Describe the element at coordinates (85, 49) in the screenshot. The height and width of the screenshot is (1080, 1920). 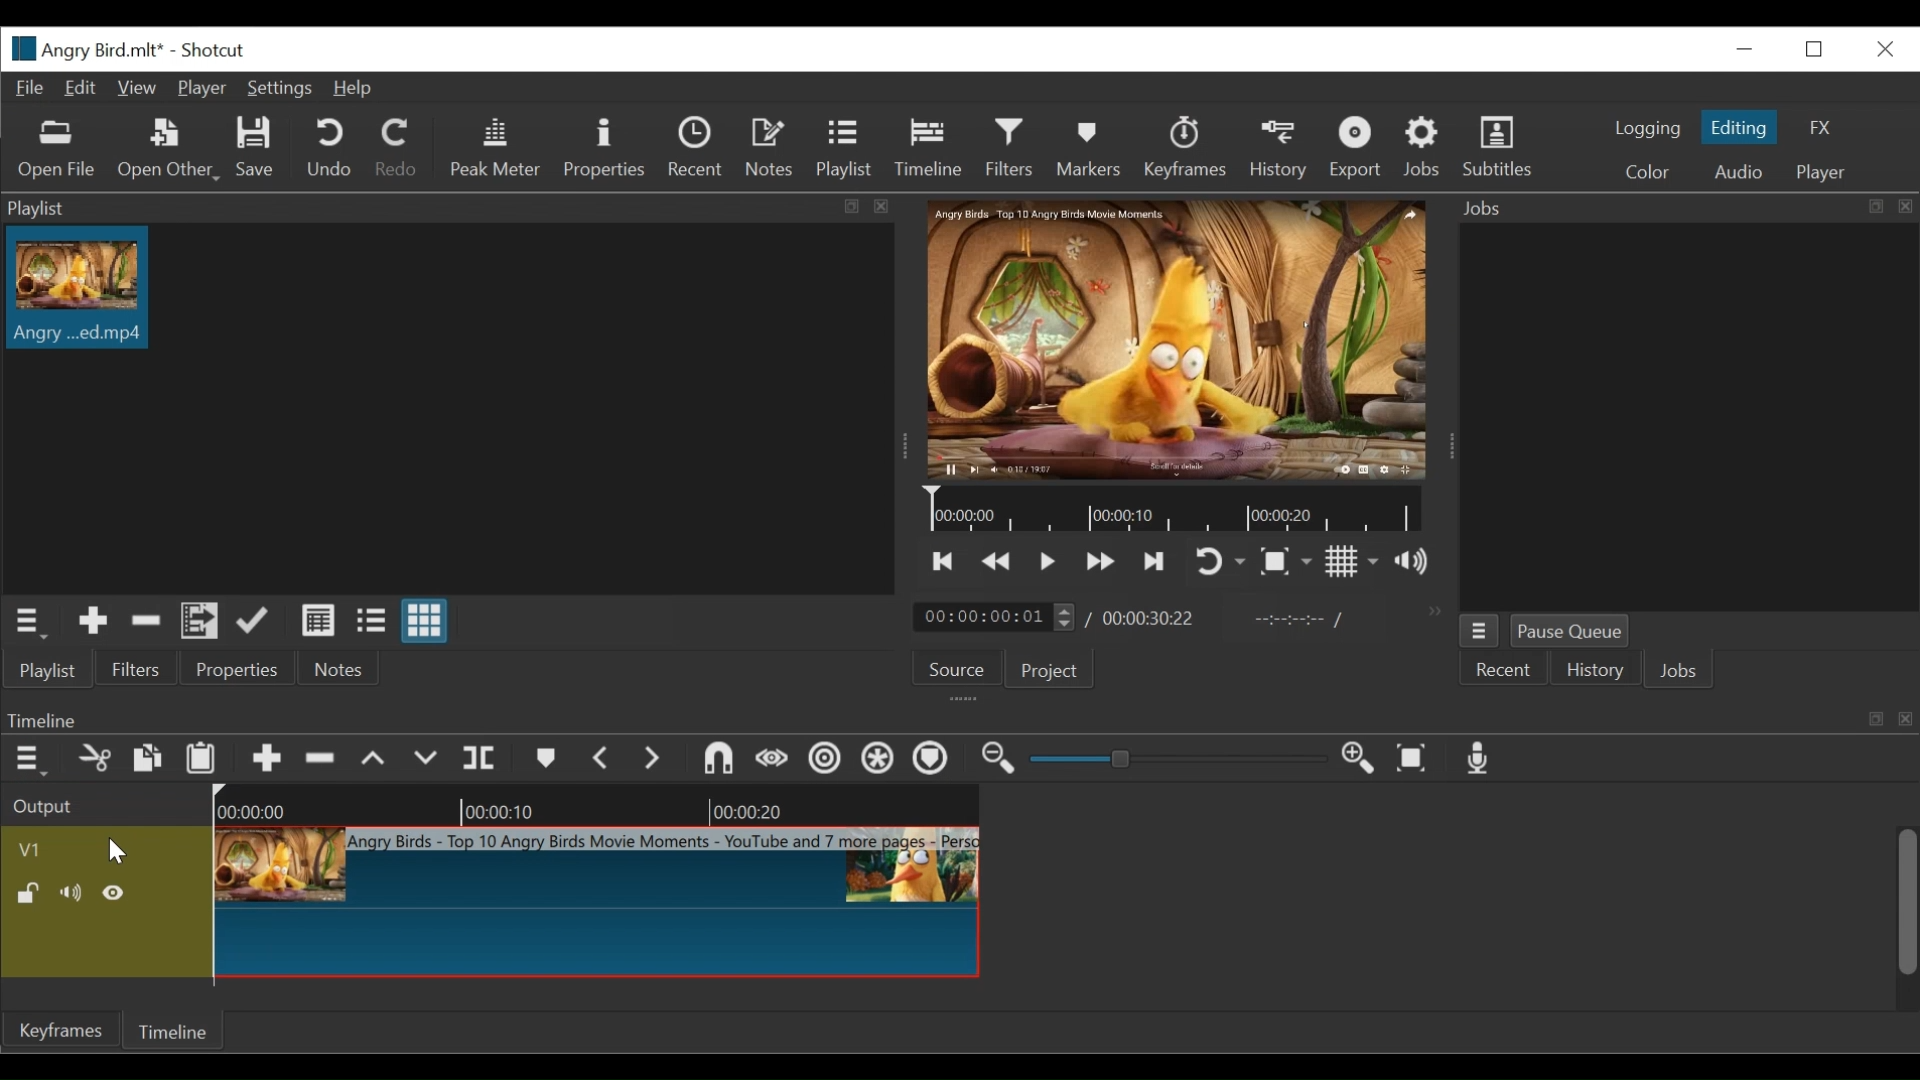
I see `File Name` at that location.